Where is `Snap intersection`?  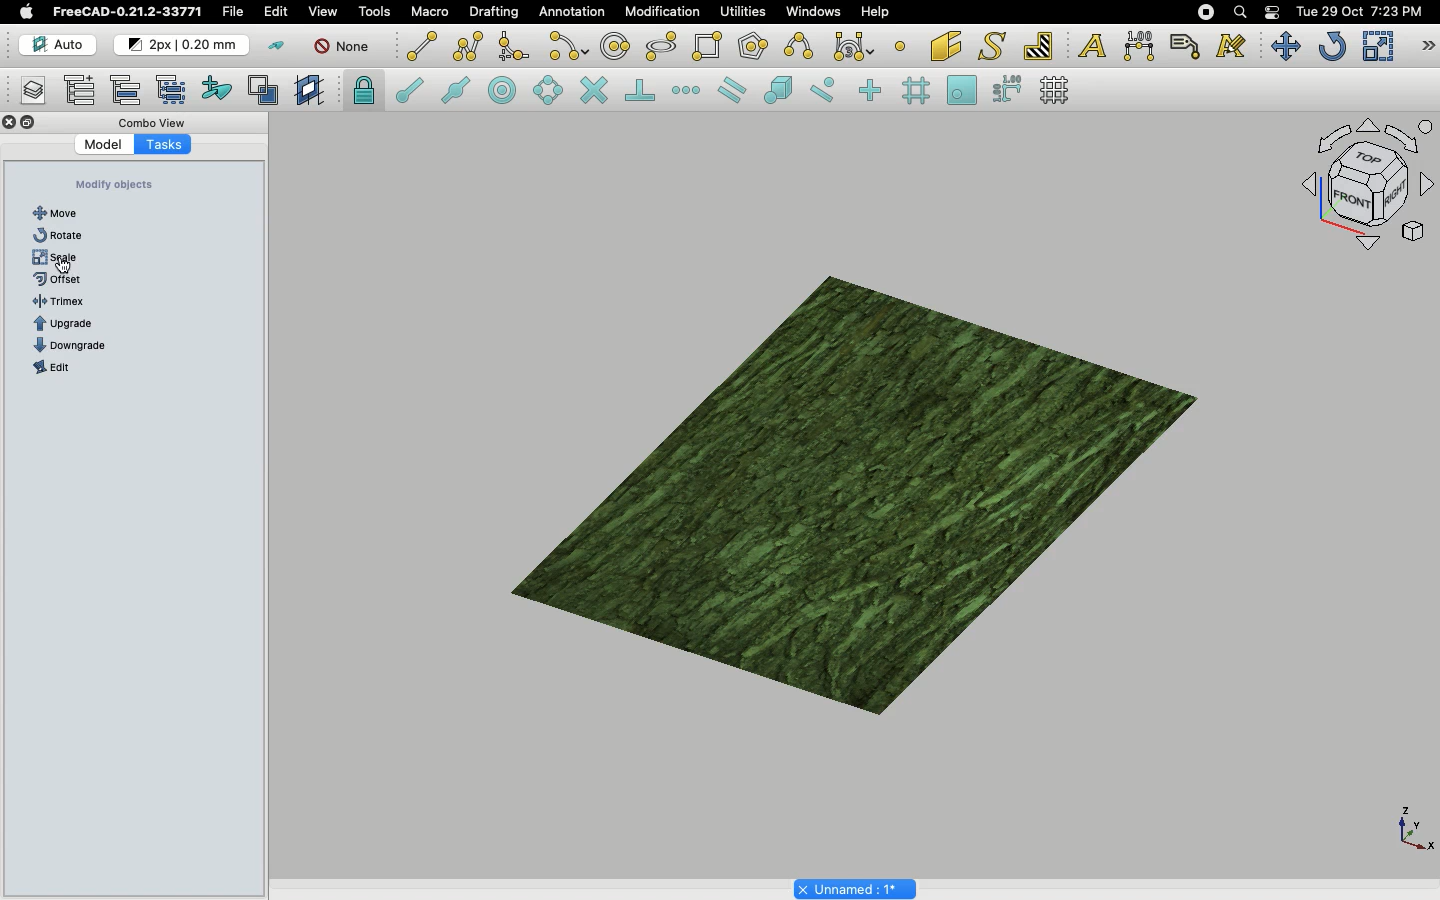
Snap intersection is located at coordinates (593, 88).